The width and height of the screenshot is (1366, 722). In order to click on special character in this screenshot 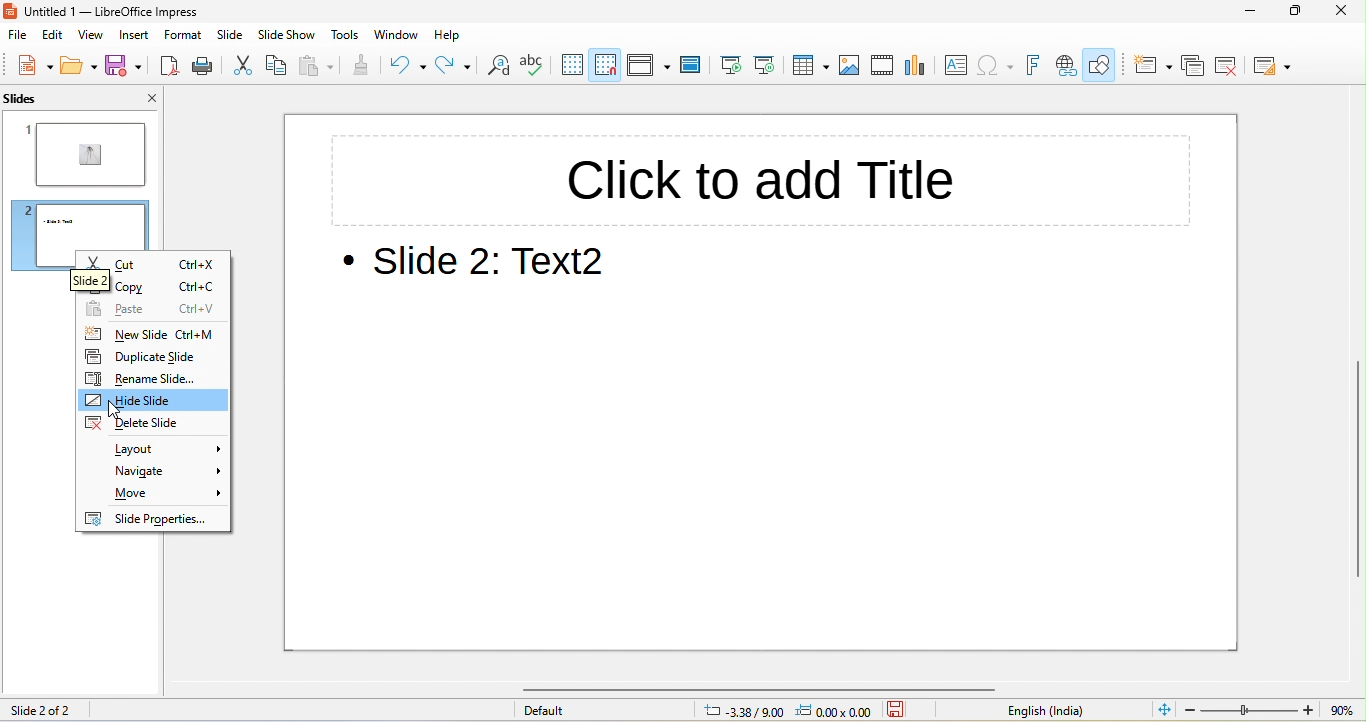, I will do `click(997, 65)`.